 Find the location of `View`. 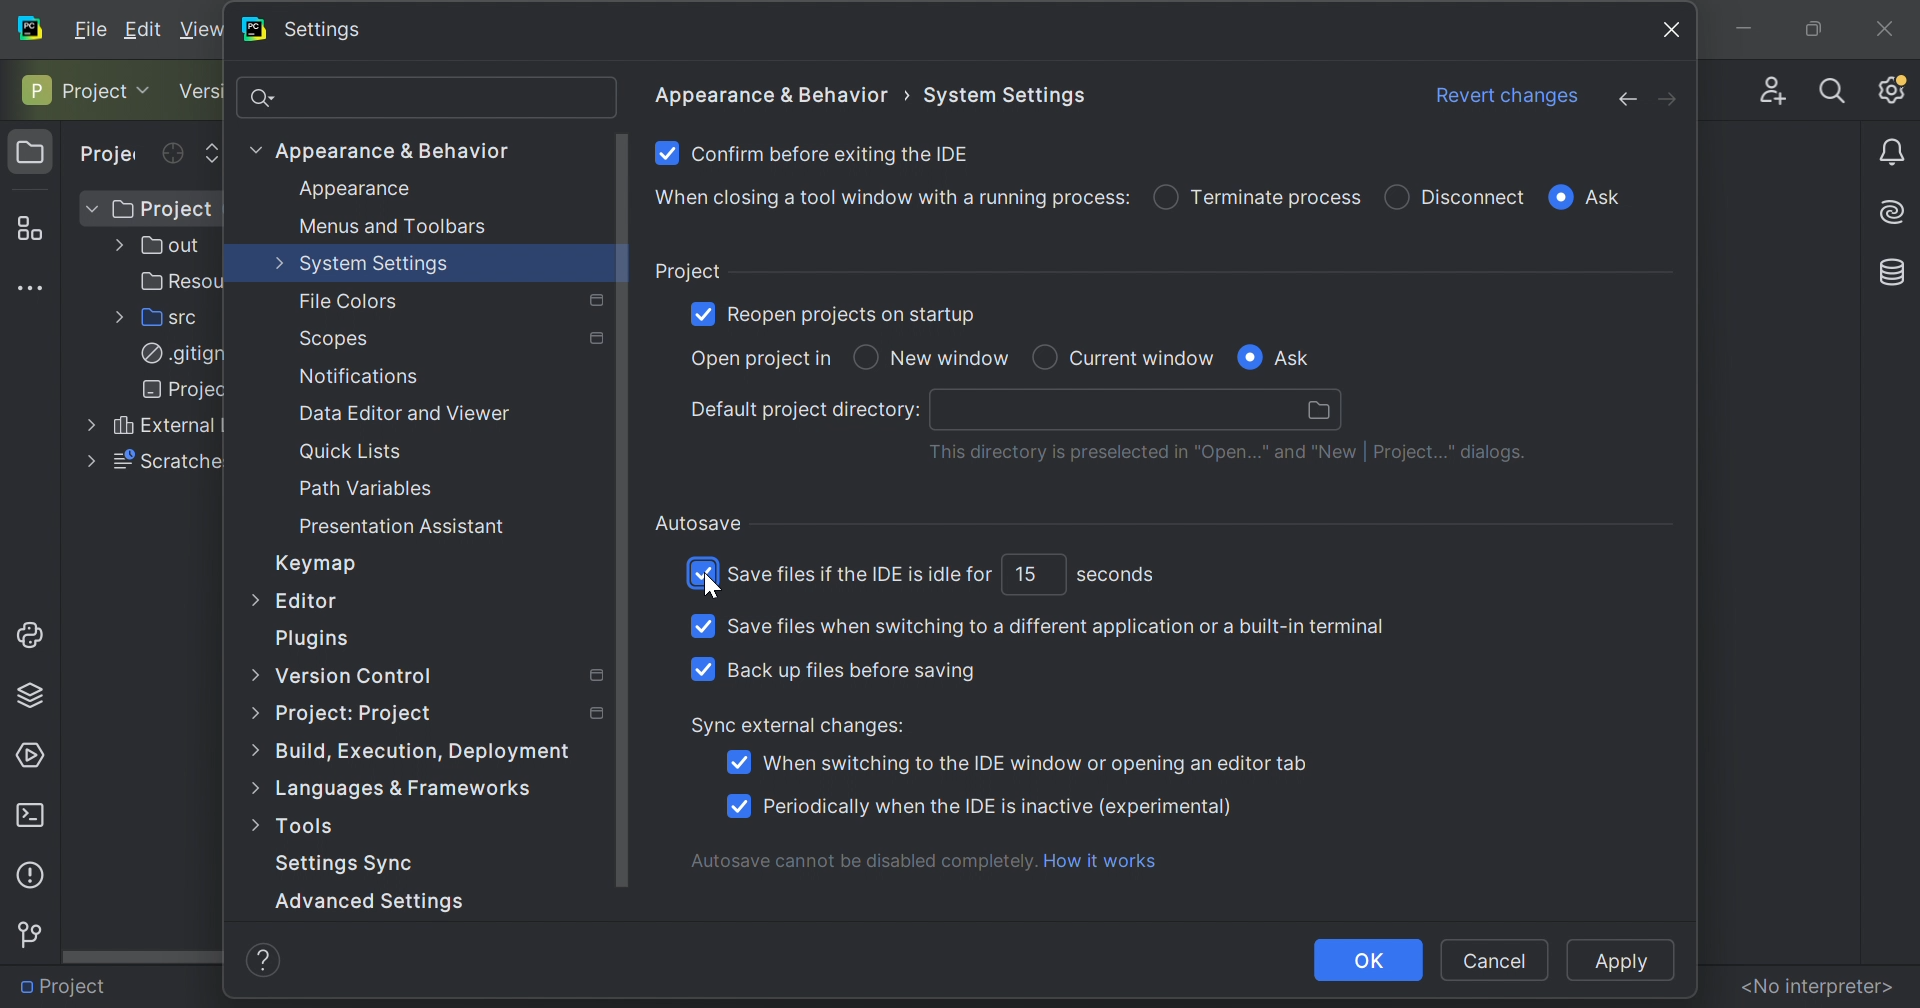

View is located at coordinates (202, 29).